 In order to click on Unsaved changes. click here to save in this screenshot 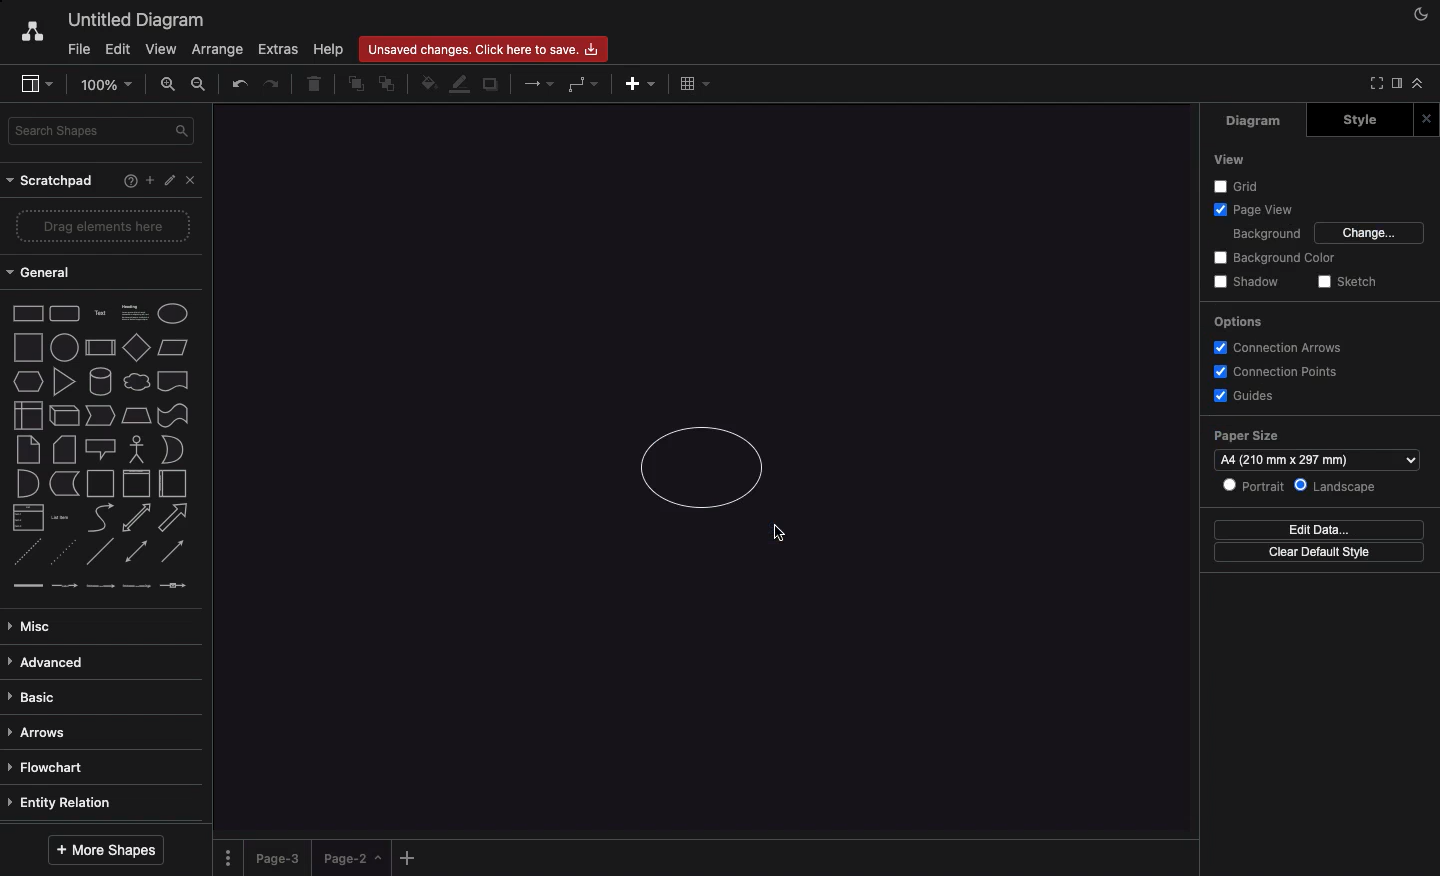, I will do `click(481, 48)`.